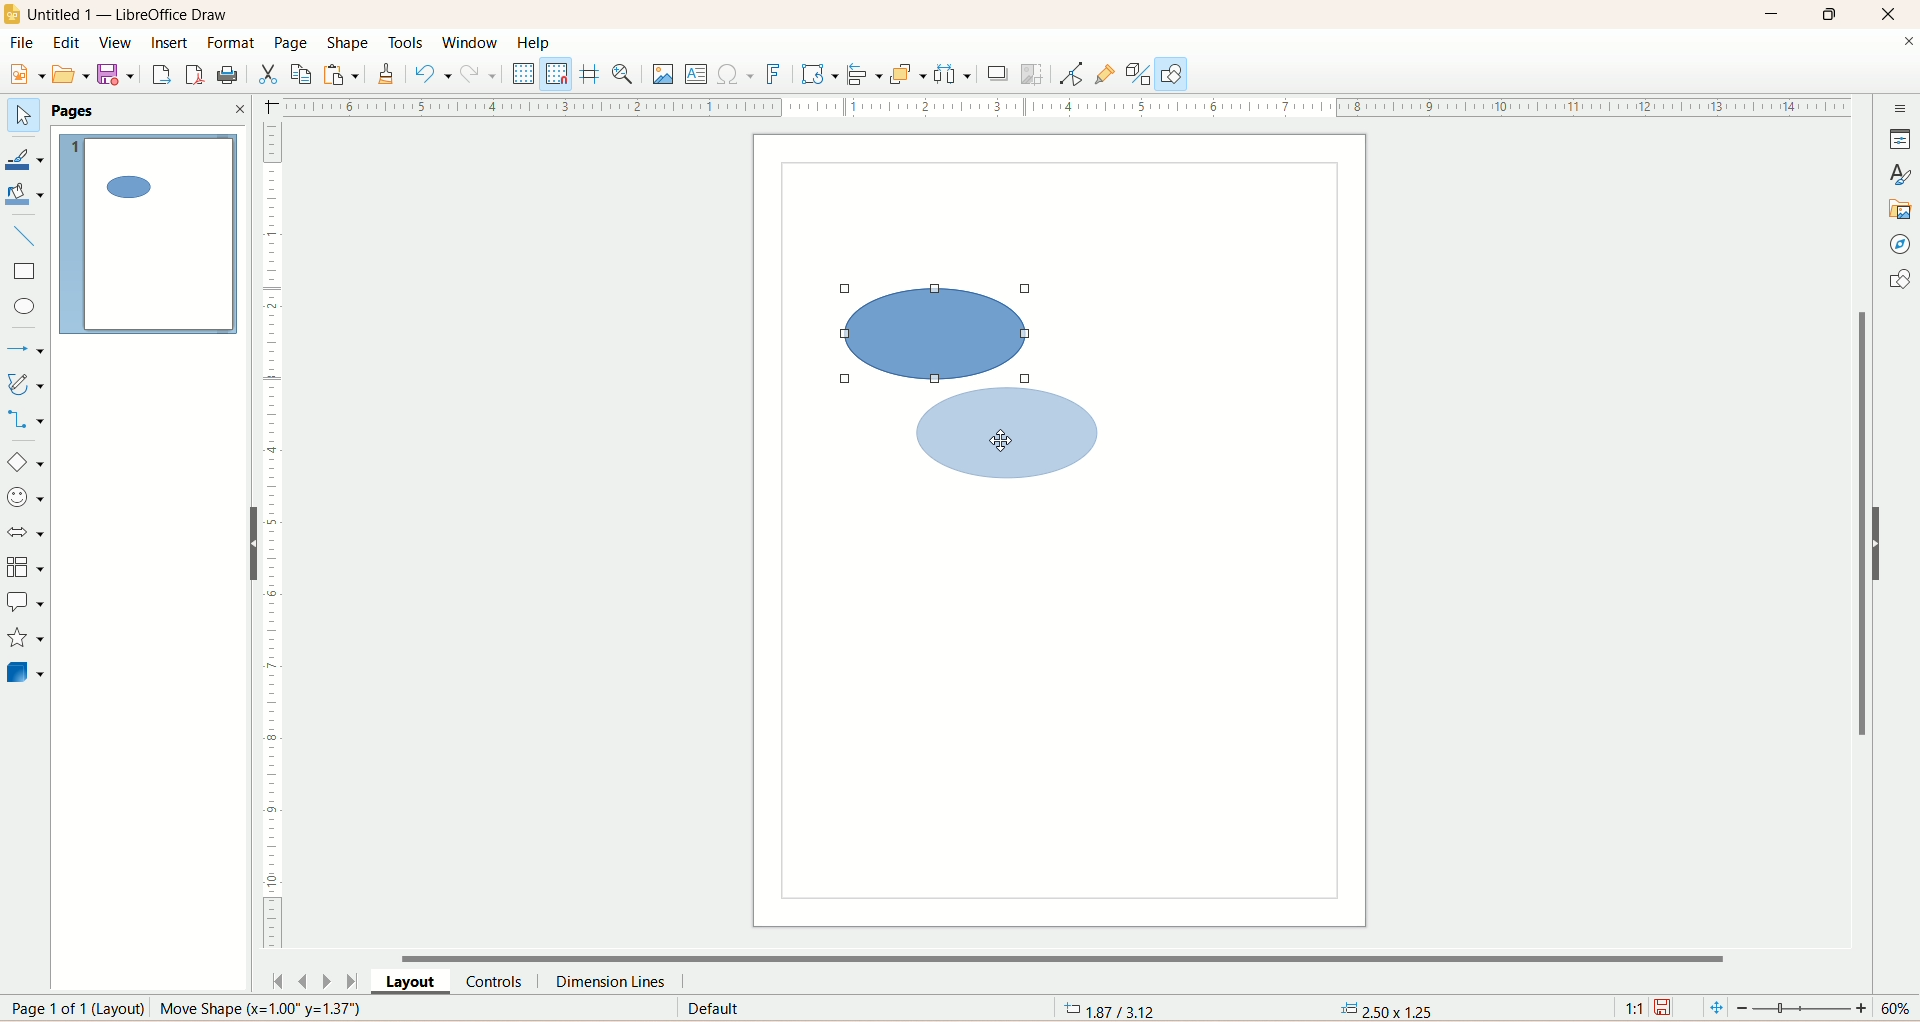 This screenshot has height=1022, width=1920. Describe the element at coordinates (273, 537) in the screenshot. I see `scale bar` at that location.